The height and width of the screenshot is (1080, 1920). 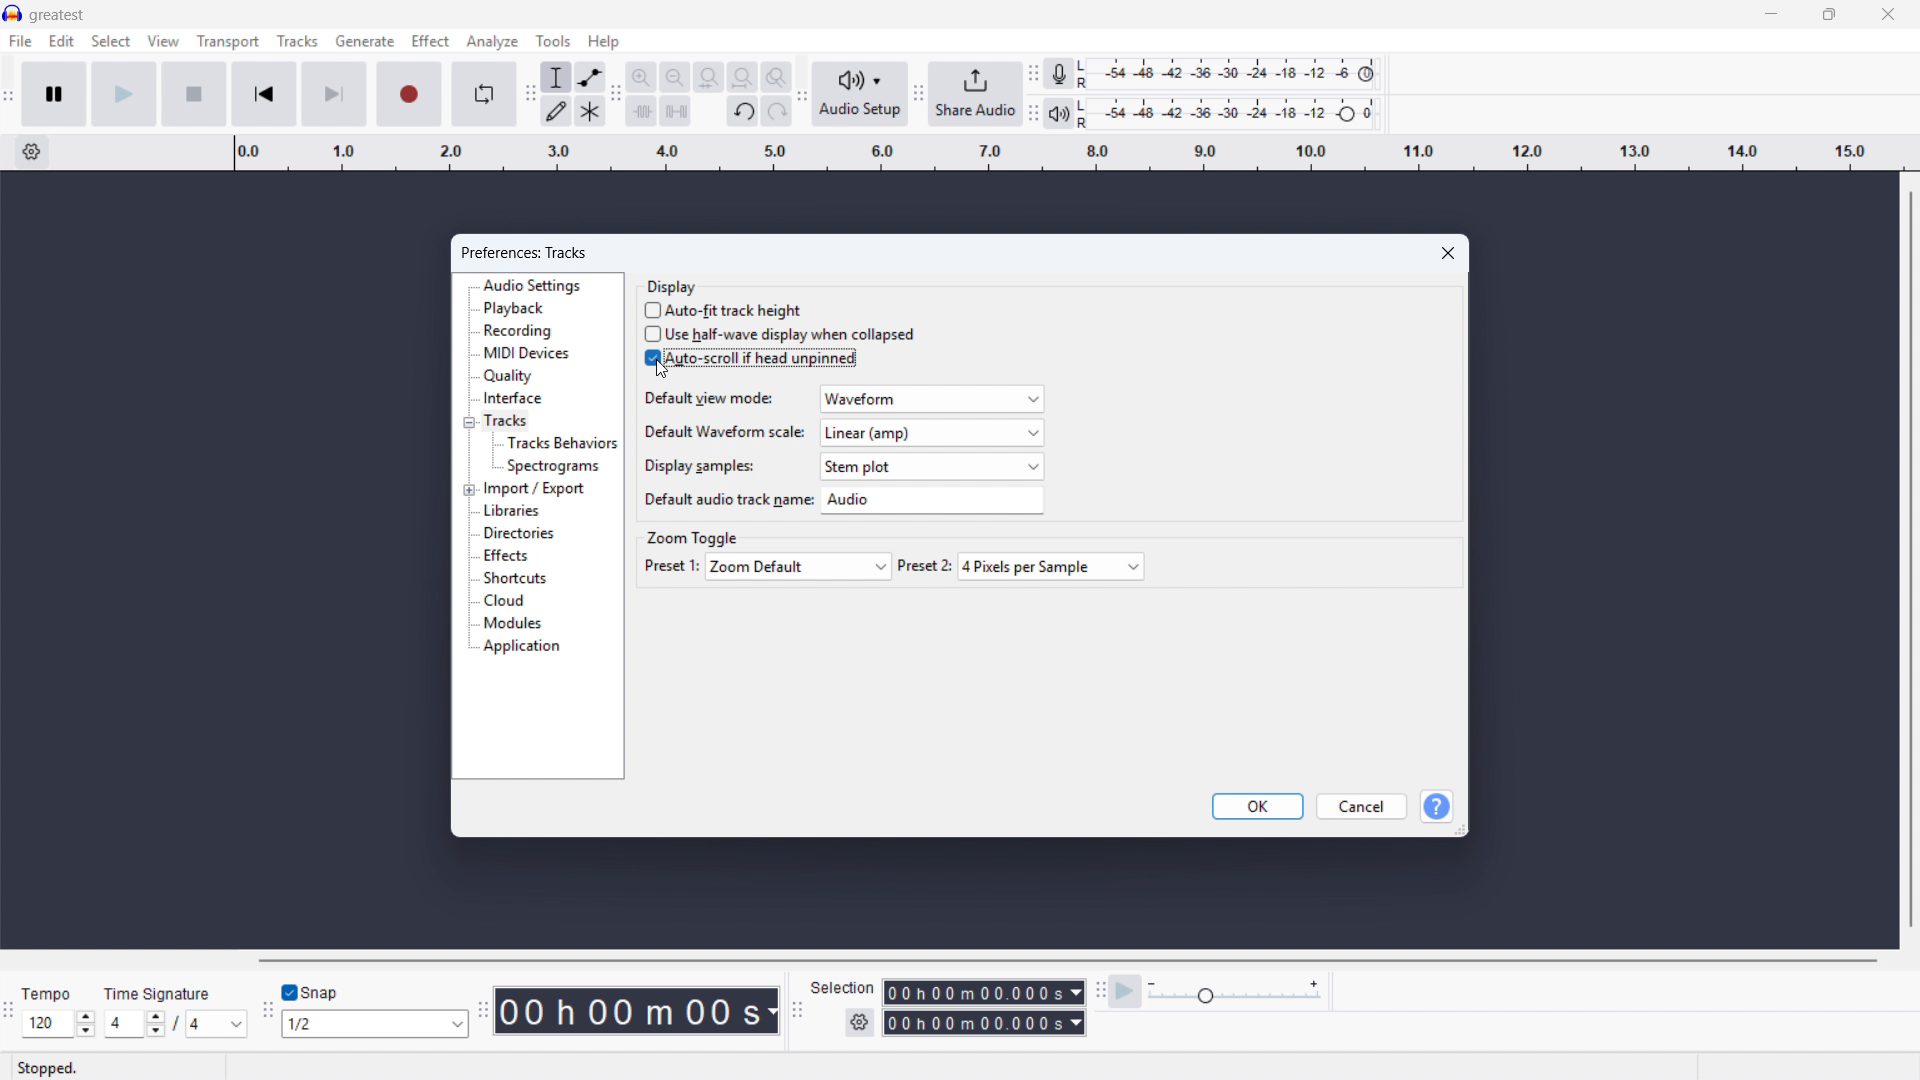 What do you see at coordinates (695, 465) in the screenshot?
I see `Display samples` at bounding box center [695, 465].